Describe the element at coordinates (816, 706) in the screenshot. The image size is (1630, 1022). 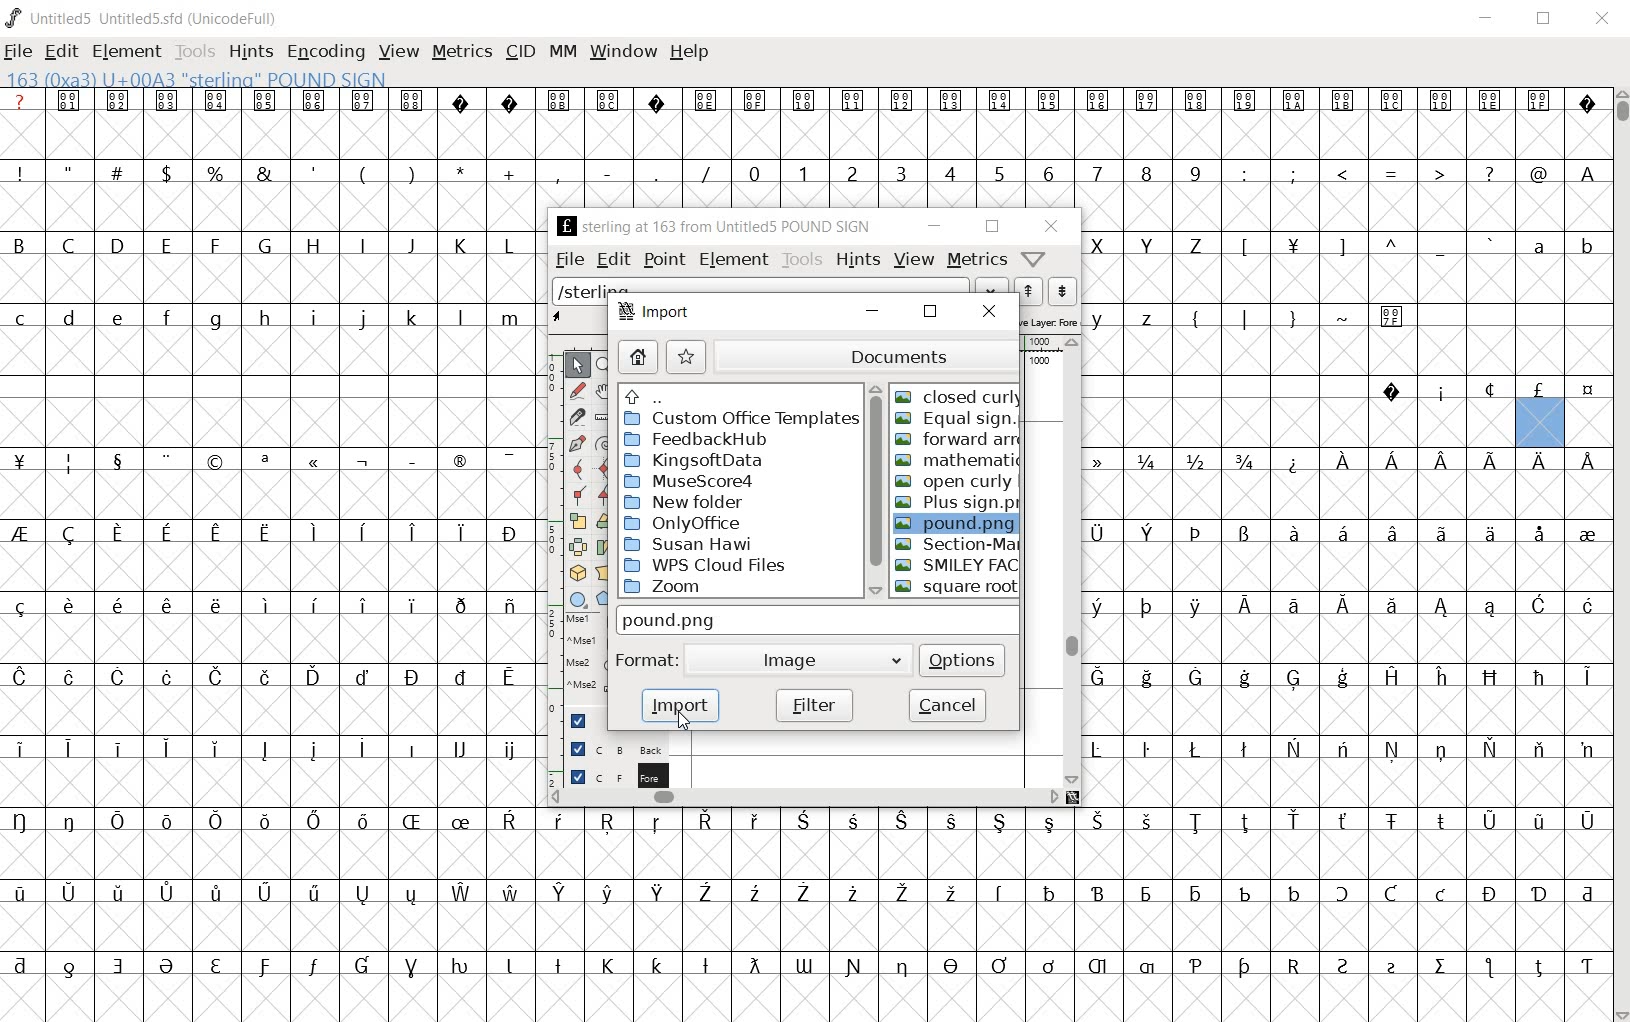
I see `filter` at that location.